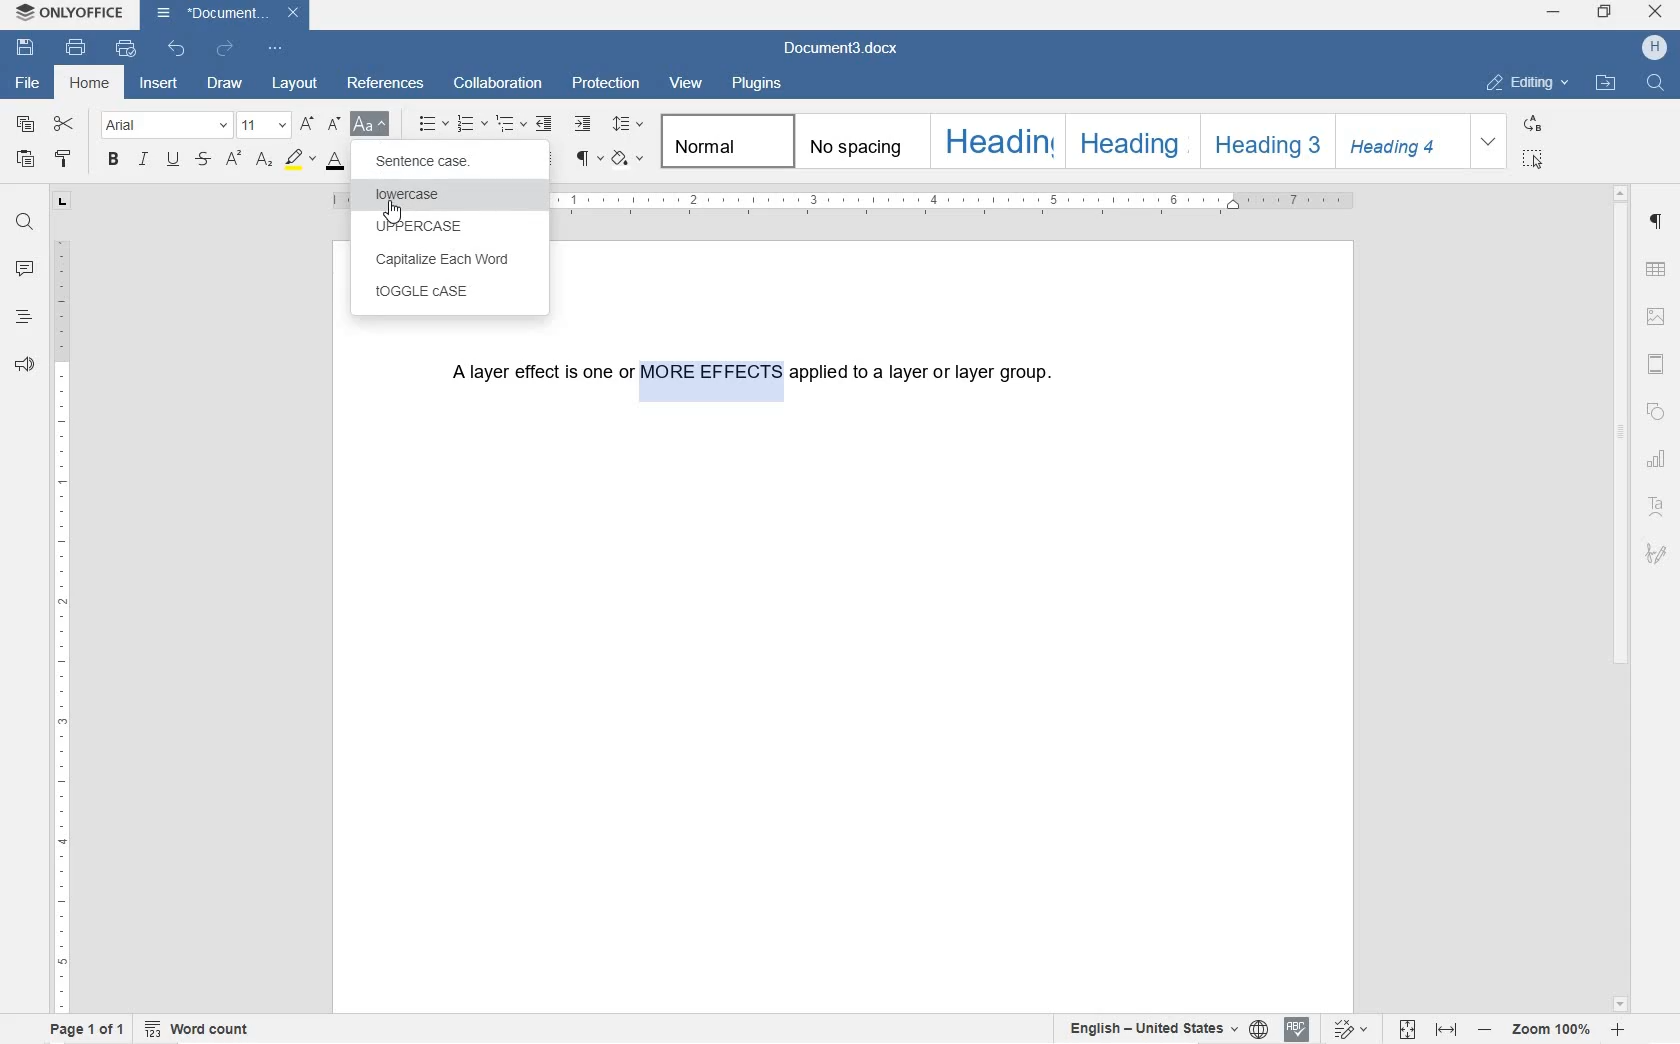 Image resolution: width=1680 pixels, height=1044 pixels. I want to click on FIND, so click(25, 221).